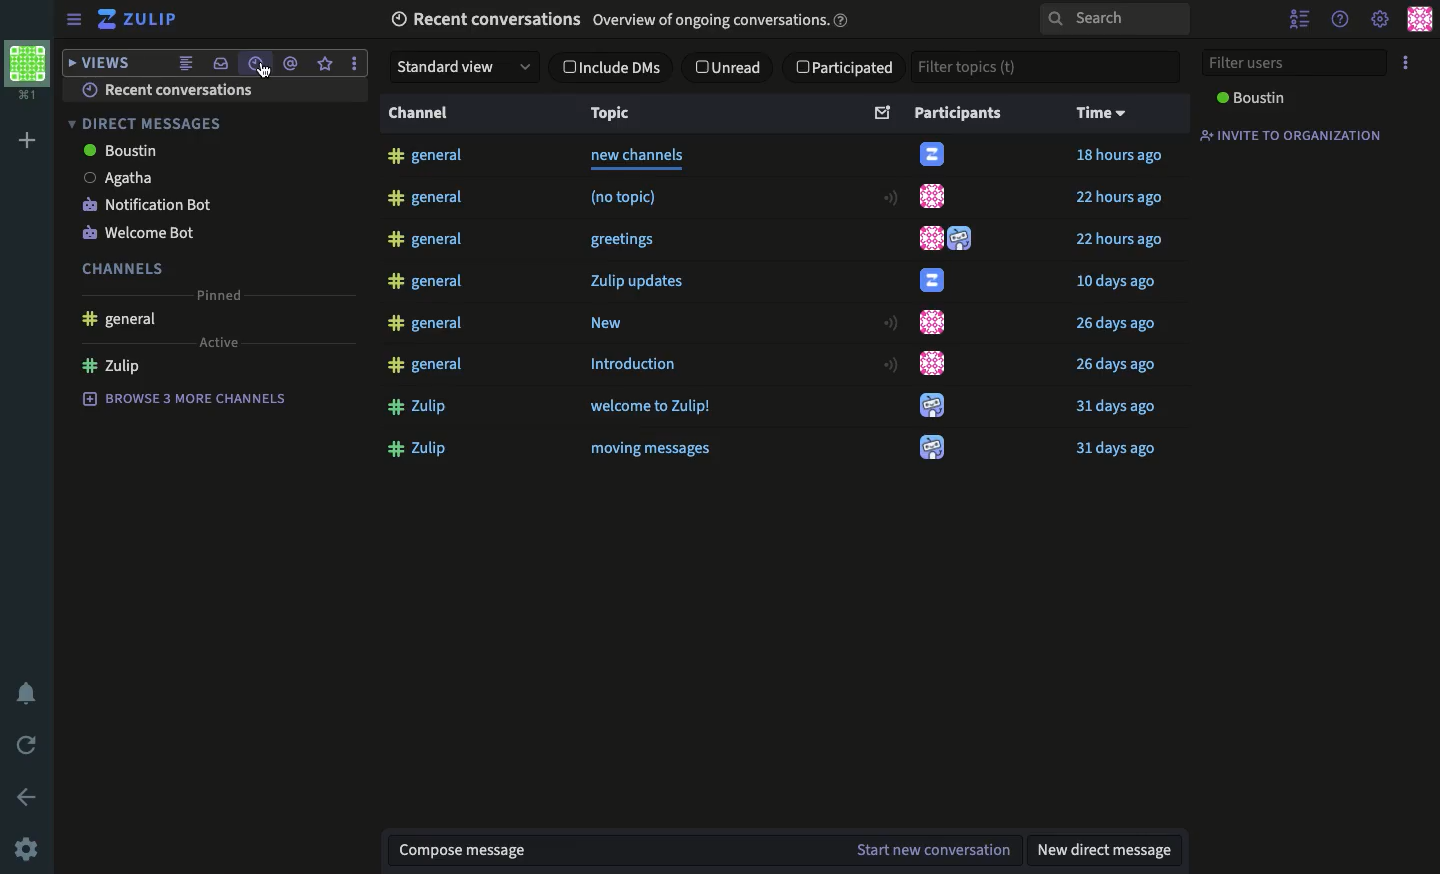  Describe the element at coordinates (1119, 367) in the screenshot. I see `26 days ago` at that location.